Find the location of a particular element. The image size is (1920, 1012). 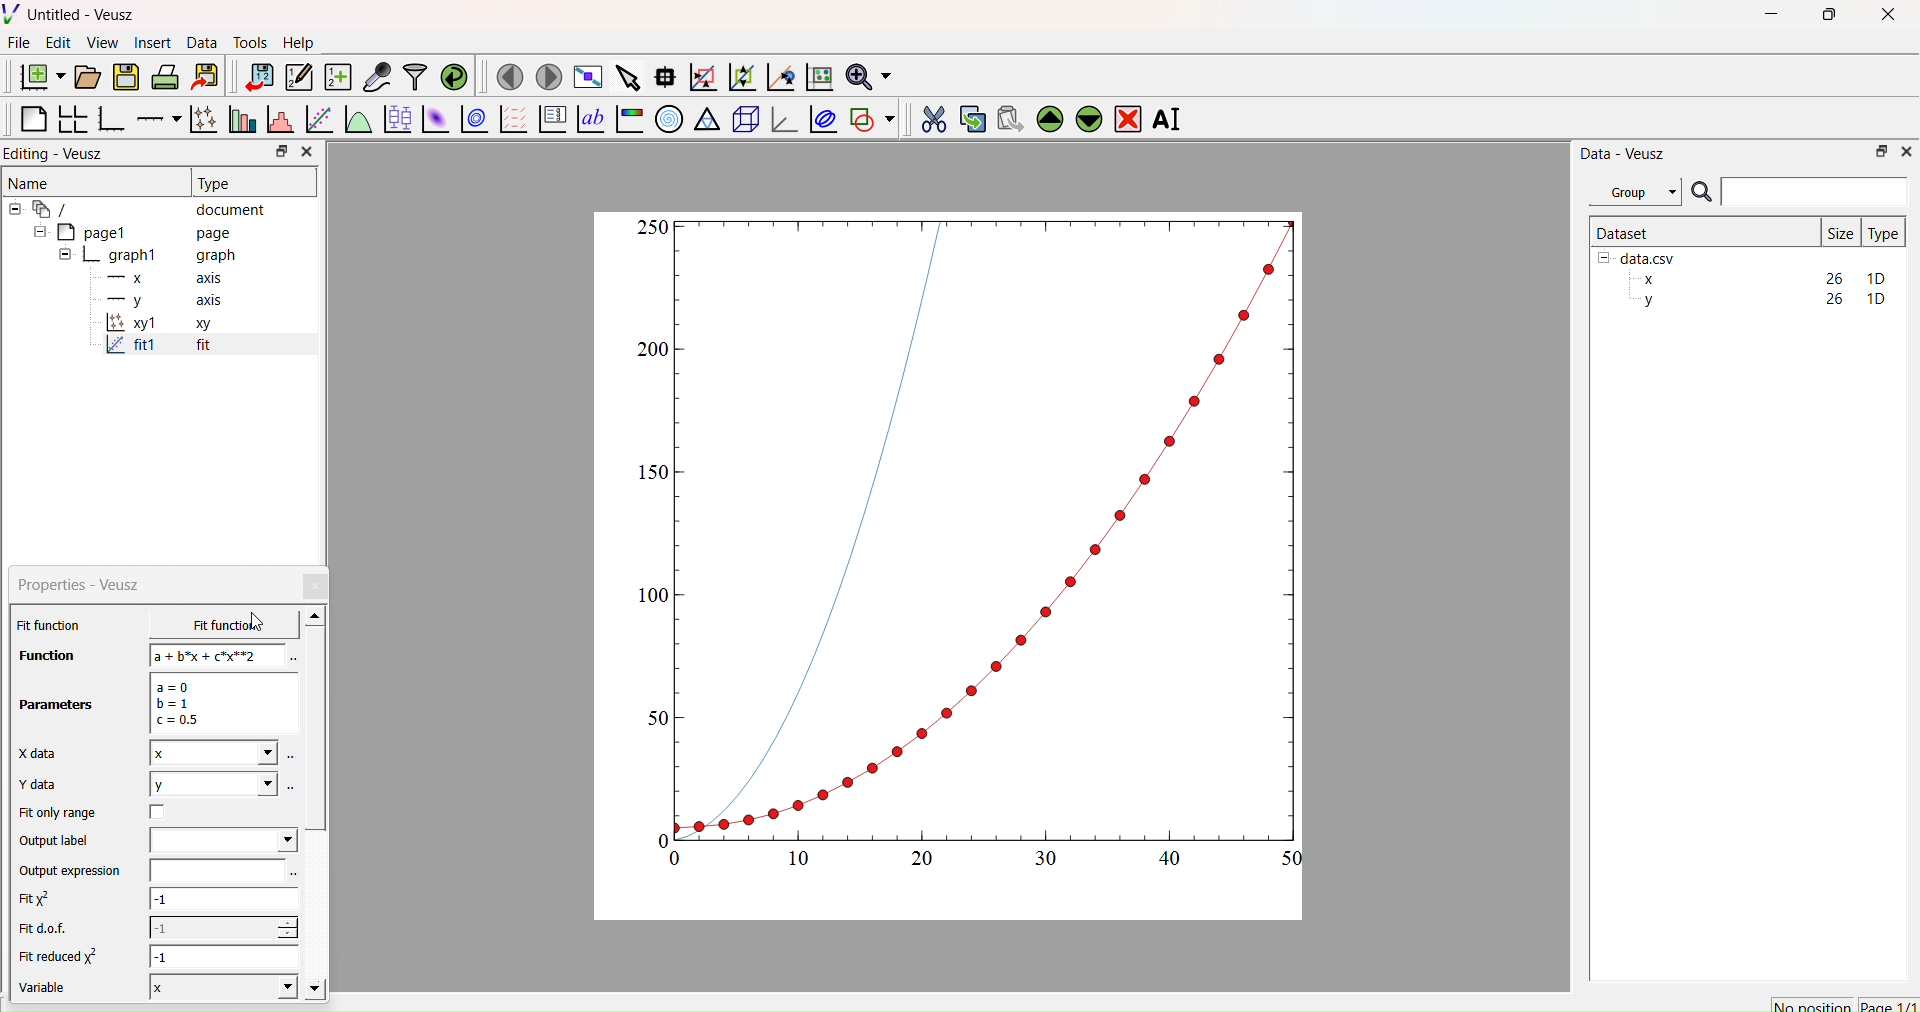

View is located at coordinates (101, 41).